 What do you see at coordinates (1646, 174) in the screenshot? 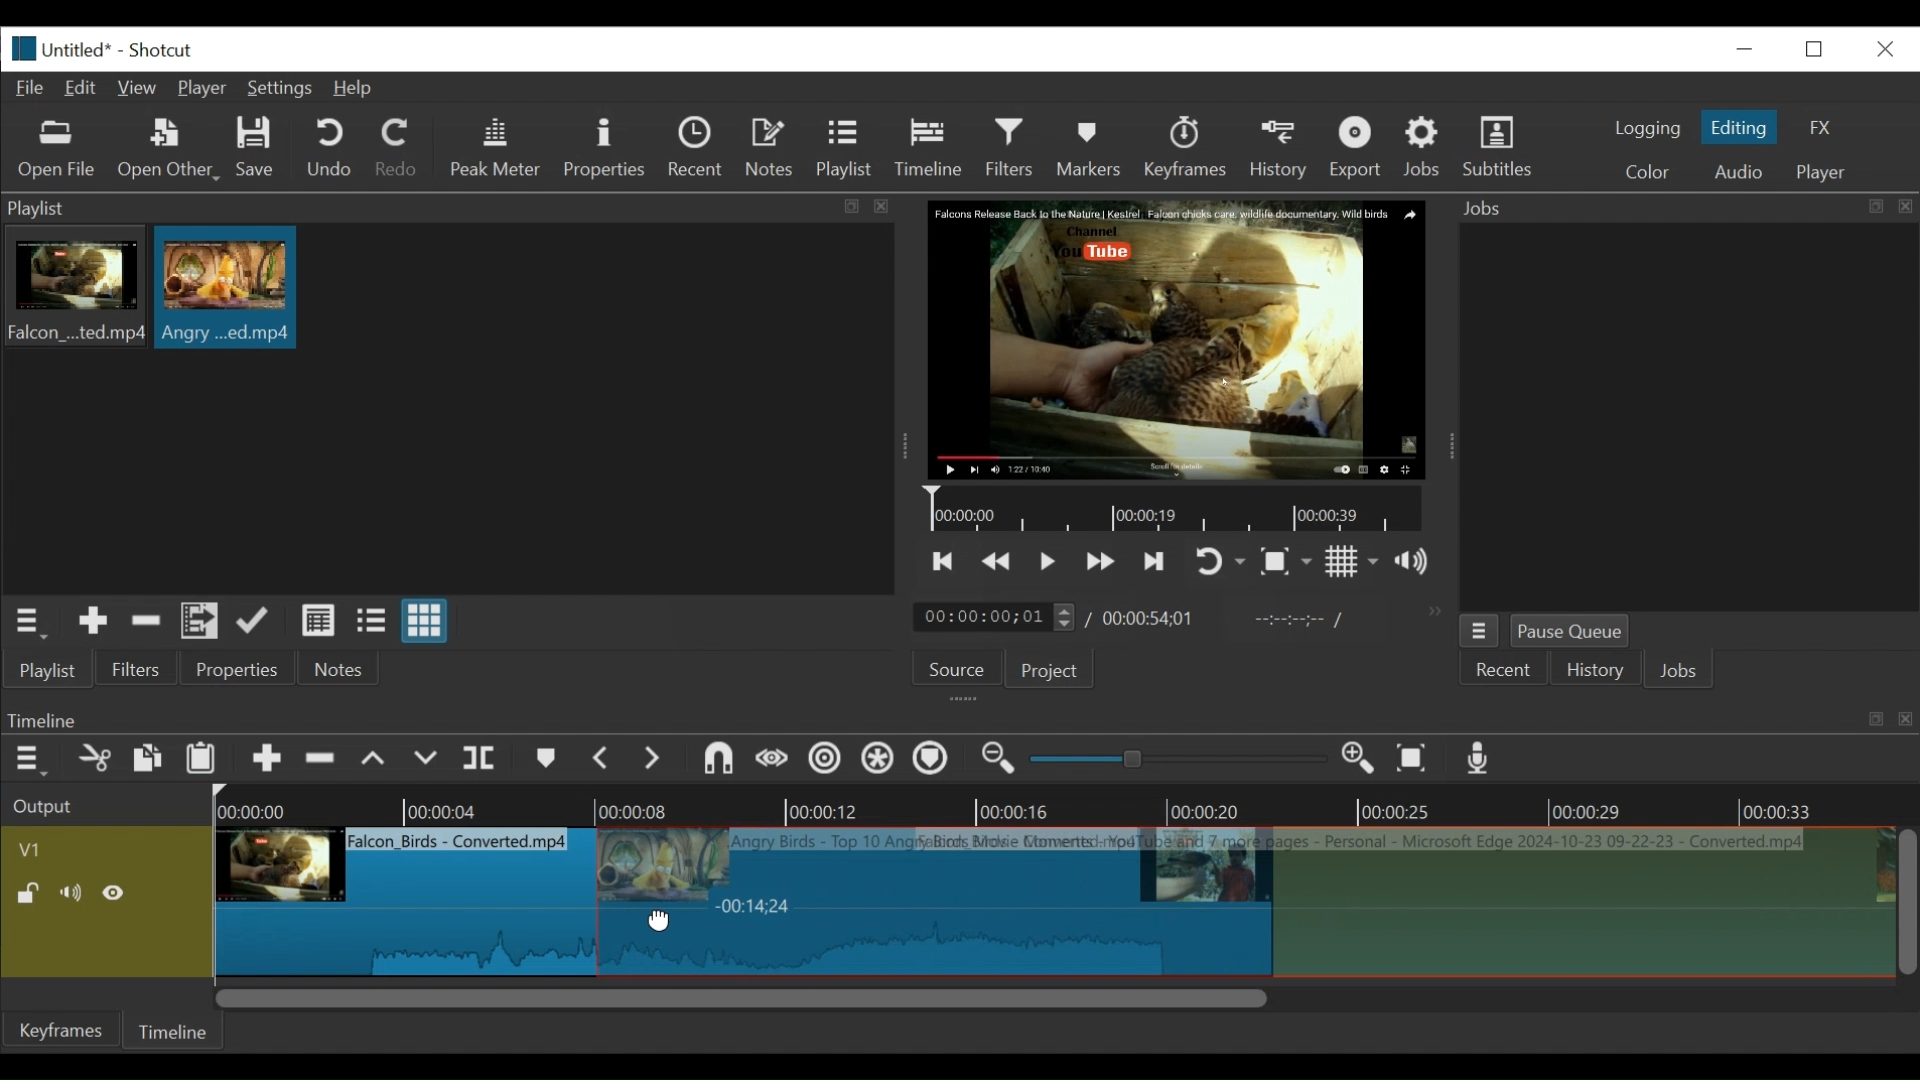
I see `color` at bounding box center [1646, 174].